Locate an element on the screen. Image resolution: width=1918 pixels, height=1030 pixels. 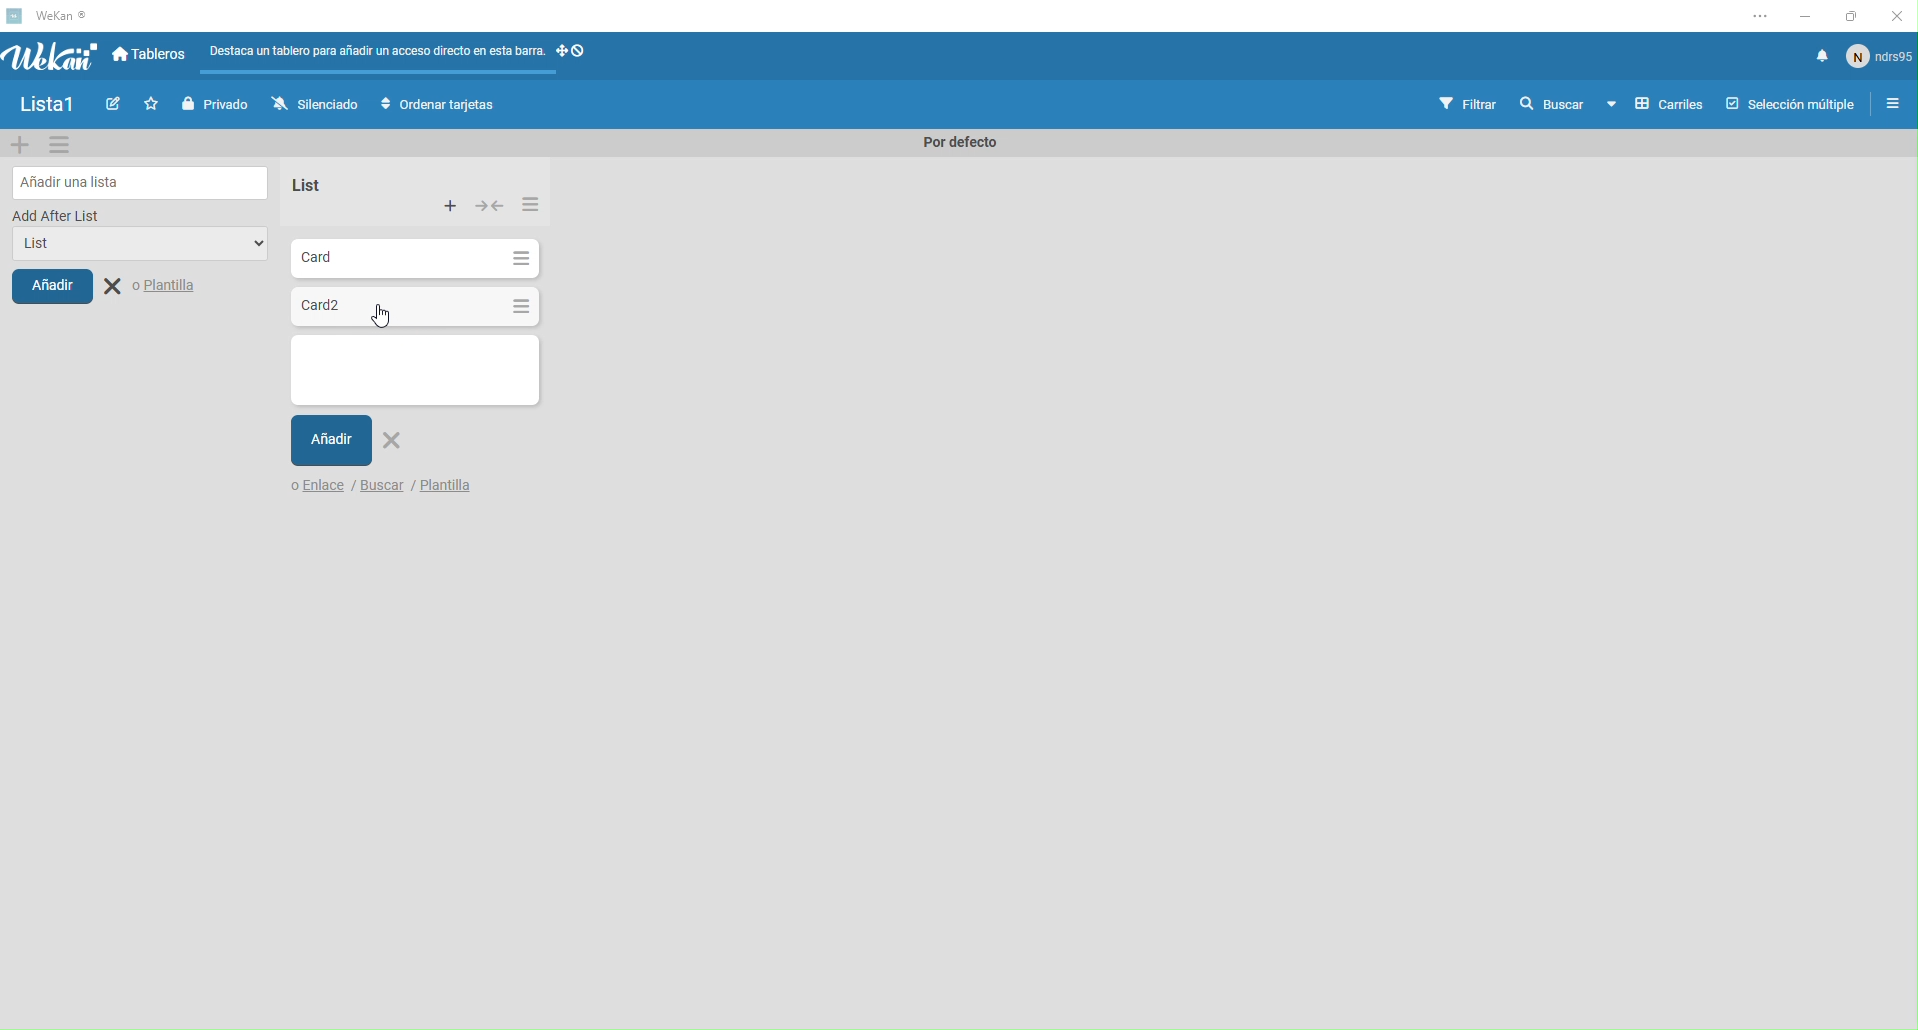
Cursor is located at coordinates (383, 313).